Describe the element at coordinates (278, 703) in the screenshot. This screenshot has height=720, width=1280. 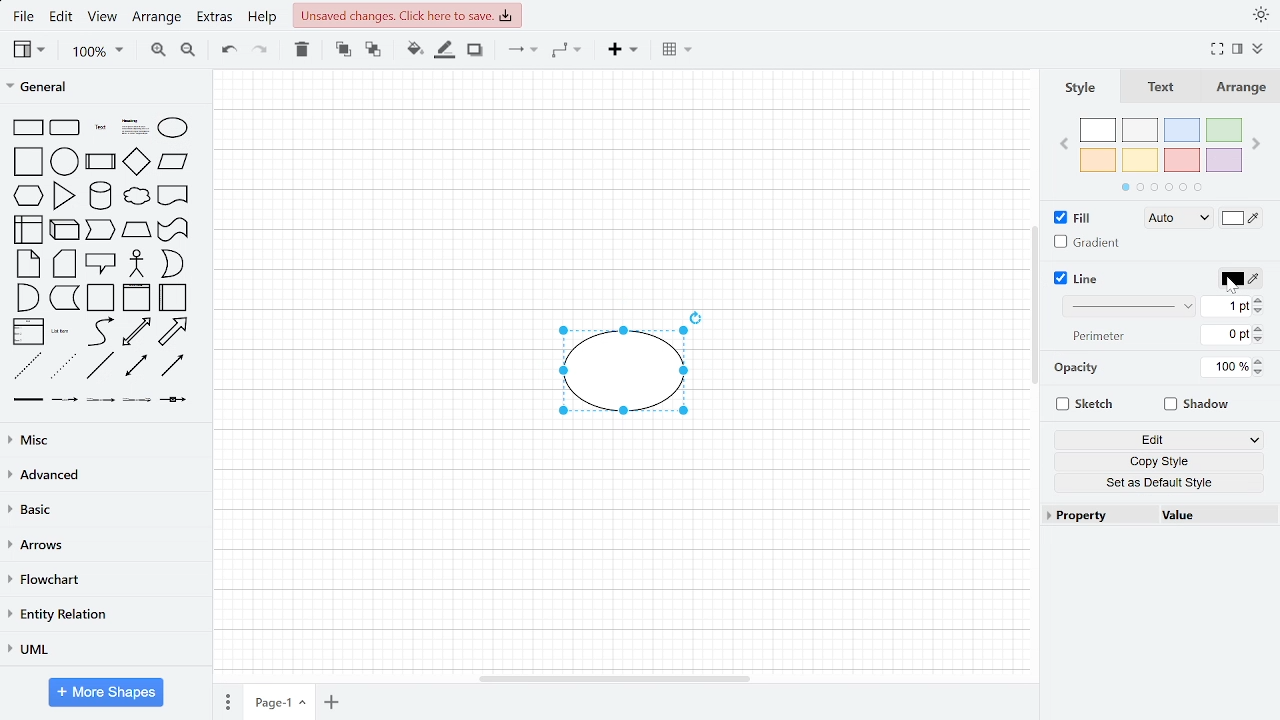
I see `current page` at that location.